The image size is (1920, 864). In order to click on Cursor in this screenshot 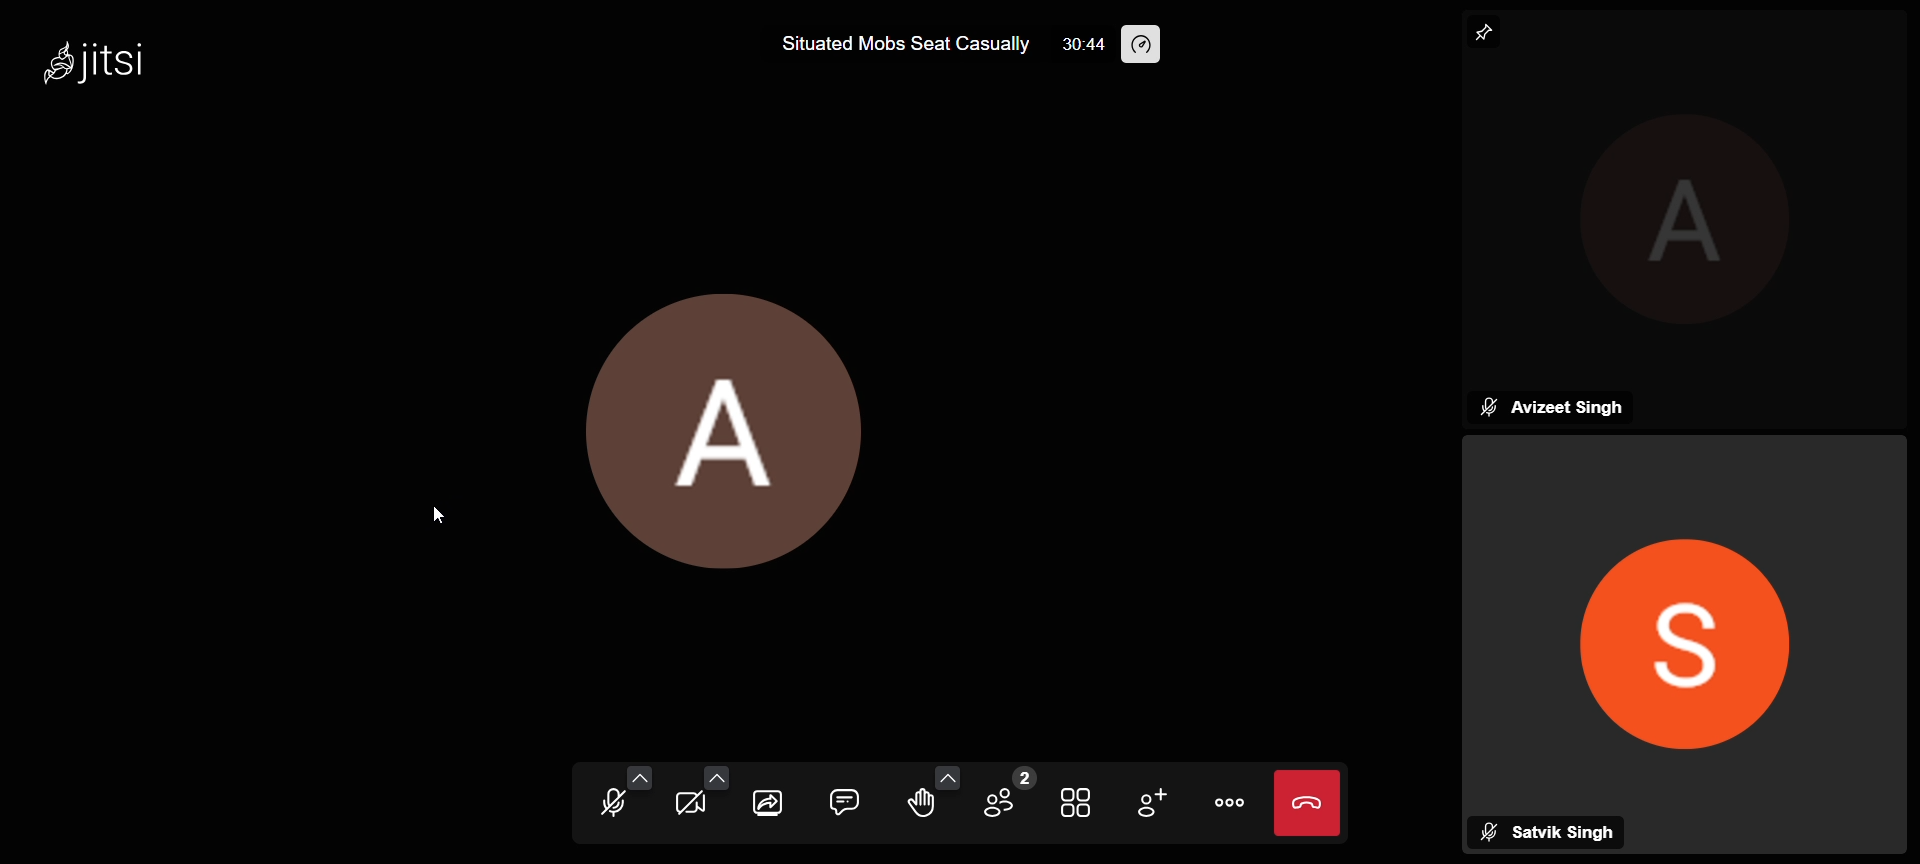, I will do `click(442, 518)`.